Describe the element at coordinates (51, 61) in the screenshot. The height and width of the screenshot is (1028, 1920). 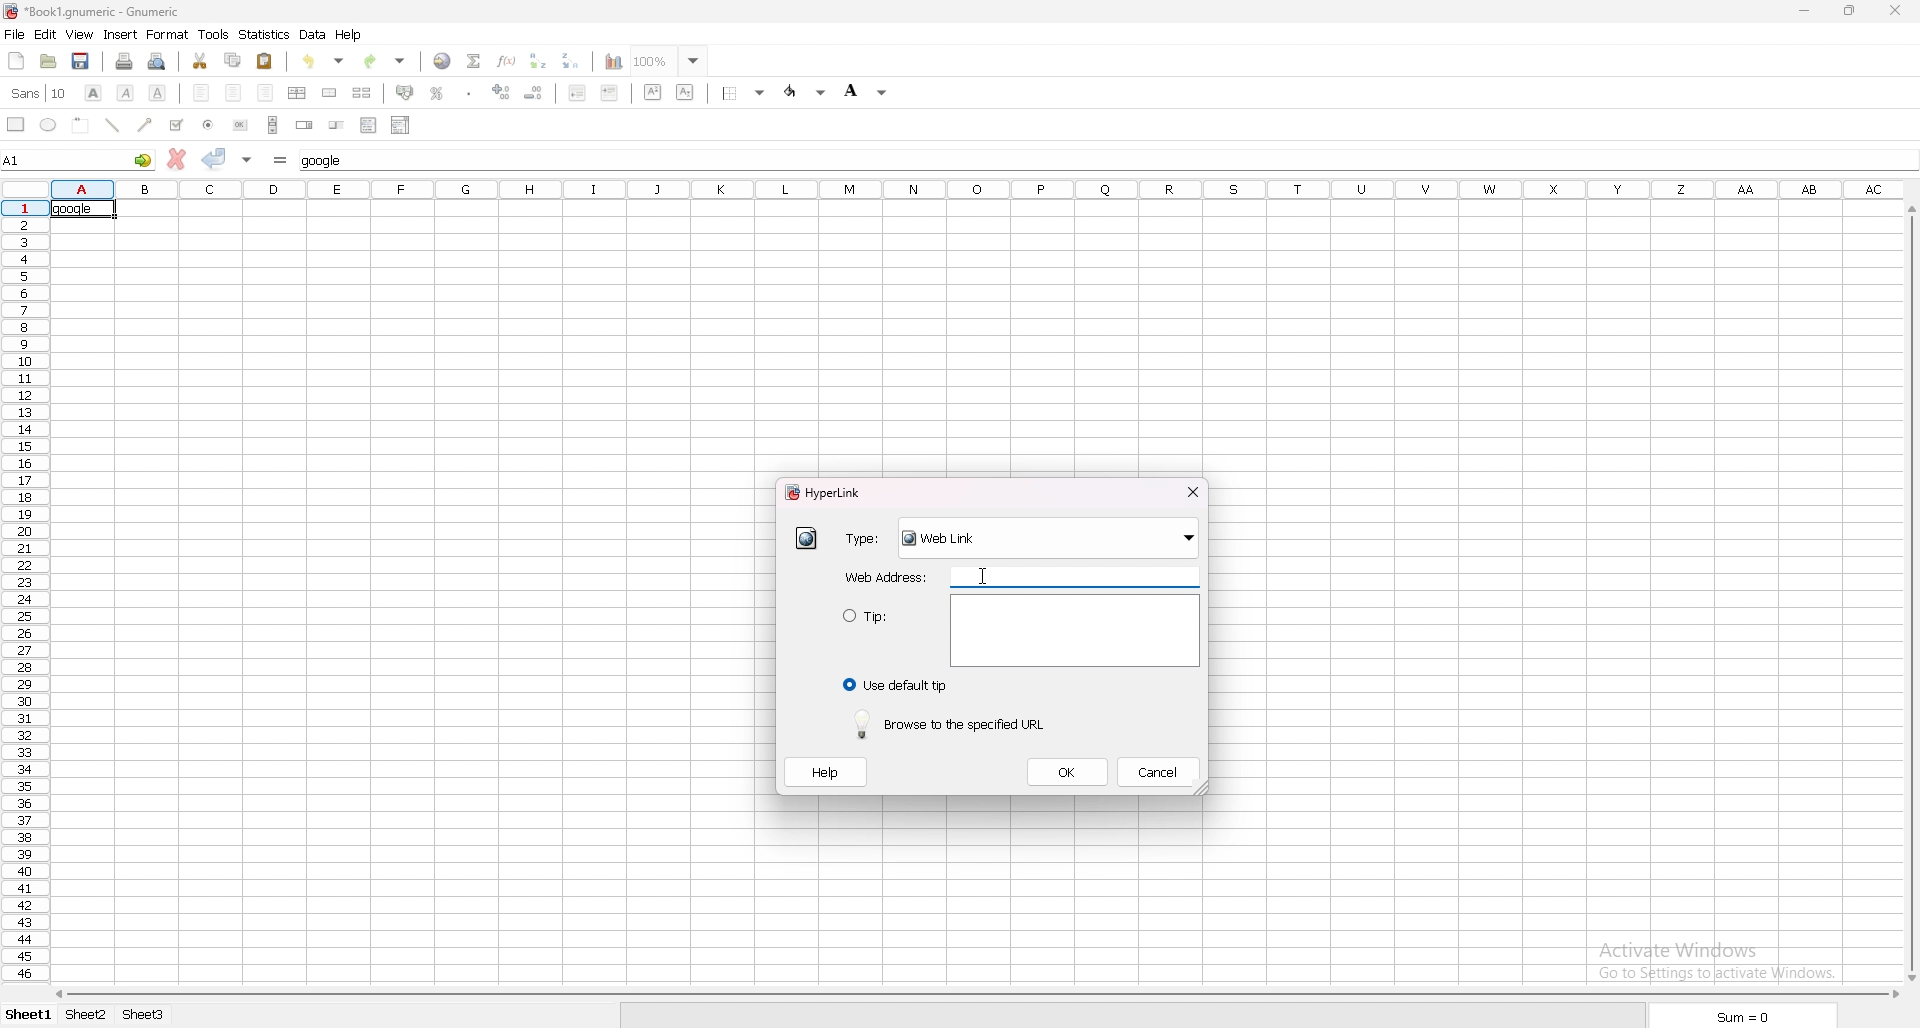
I see `open` at that location.